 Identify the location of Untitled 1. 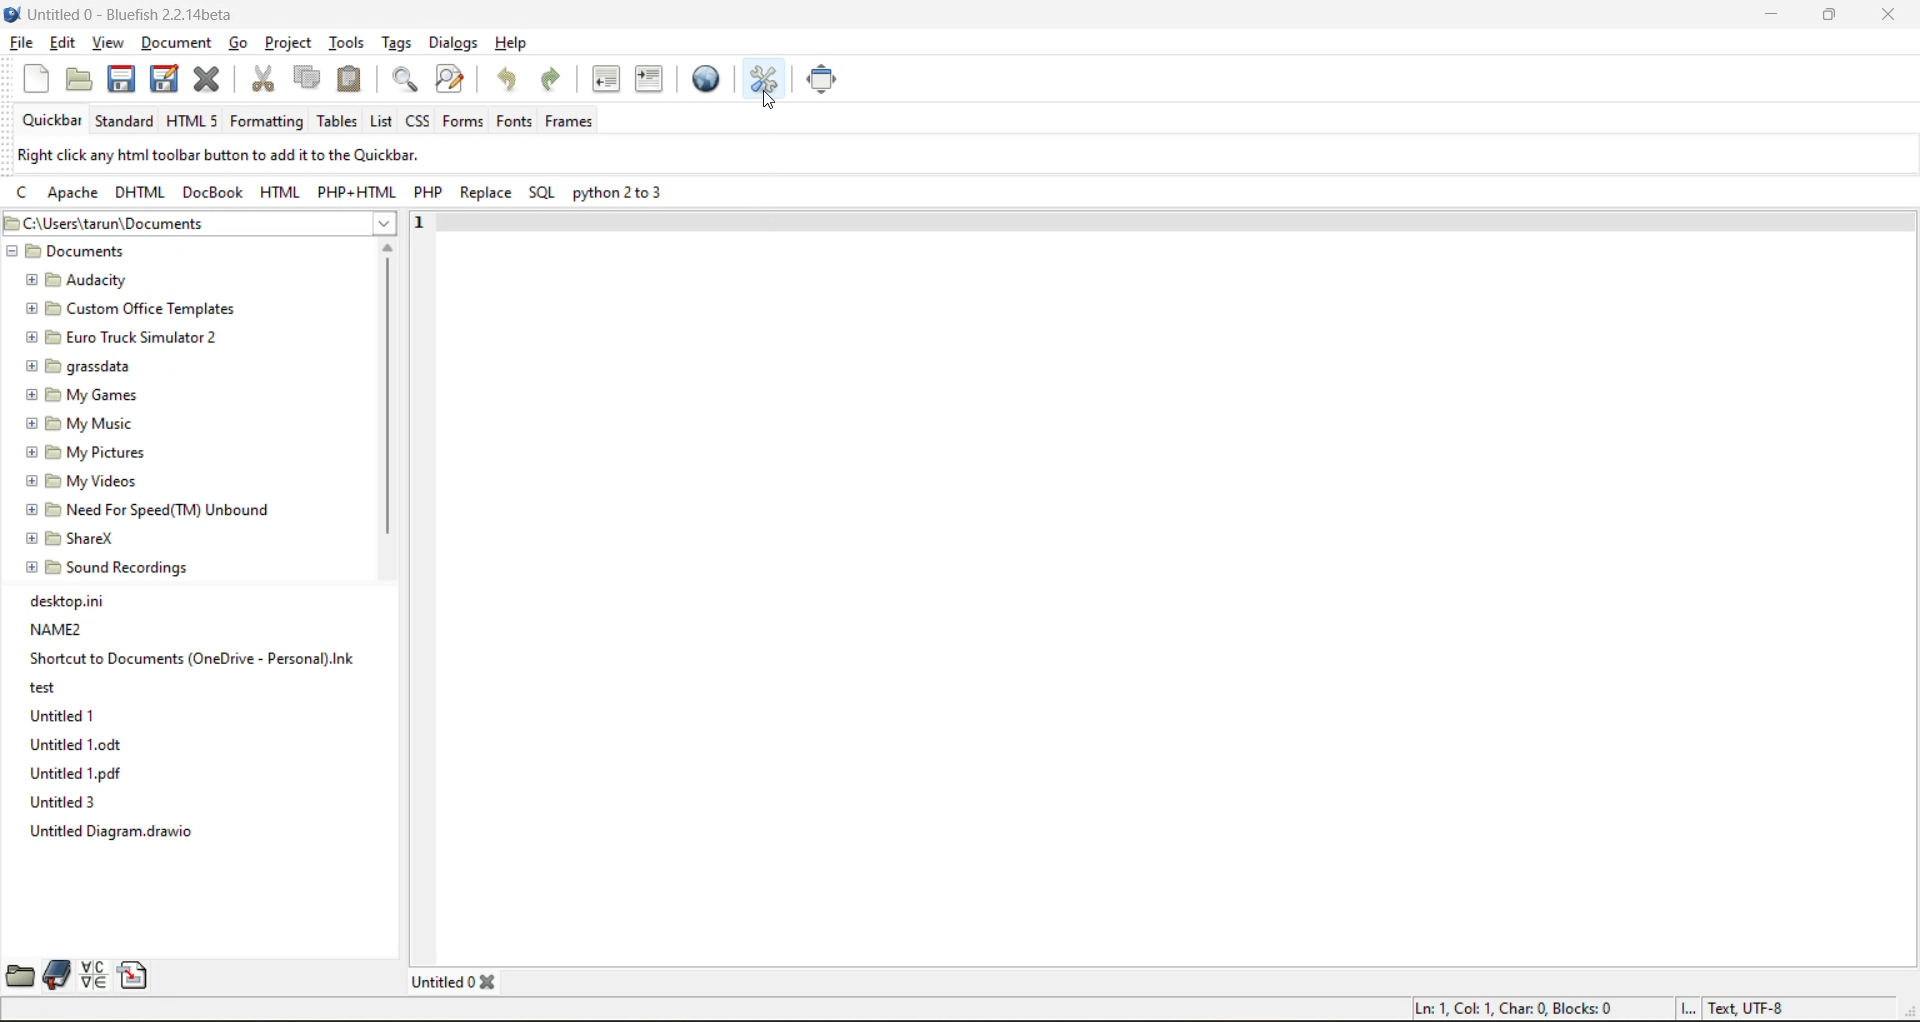
(61, 714).